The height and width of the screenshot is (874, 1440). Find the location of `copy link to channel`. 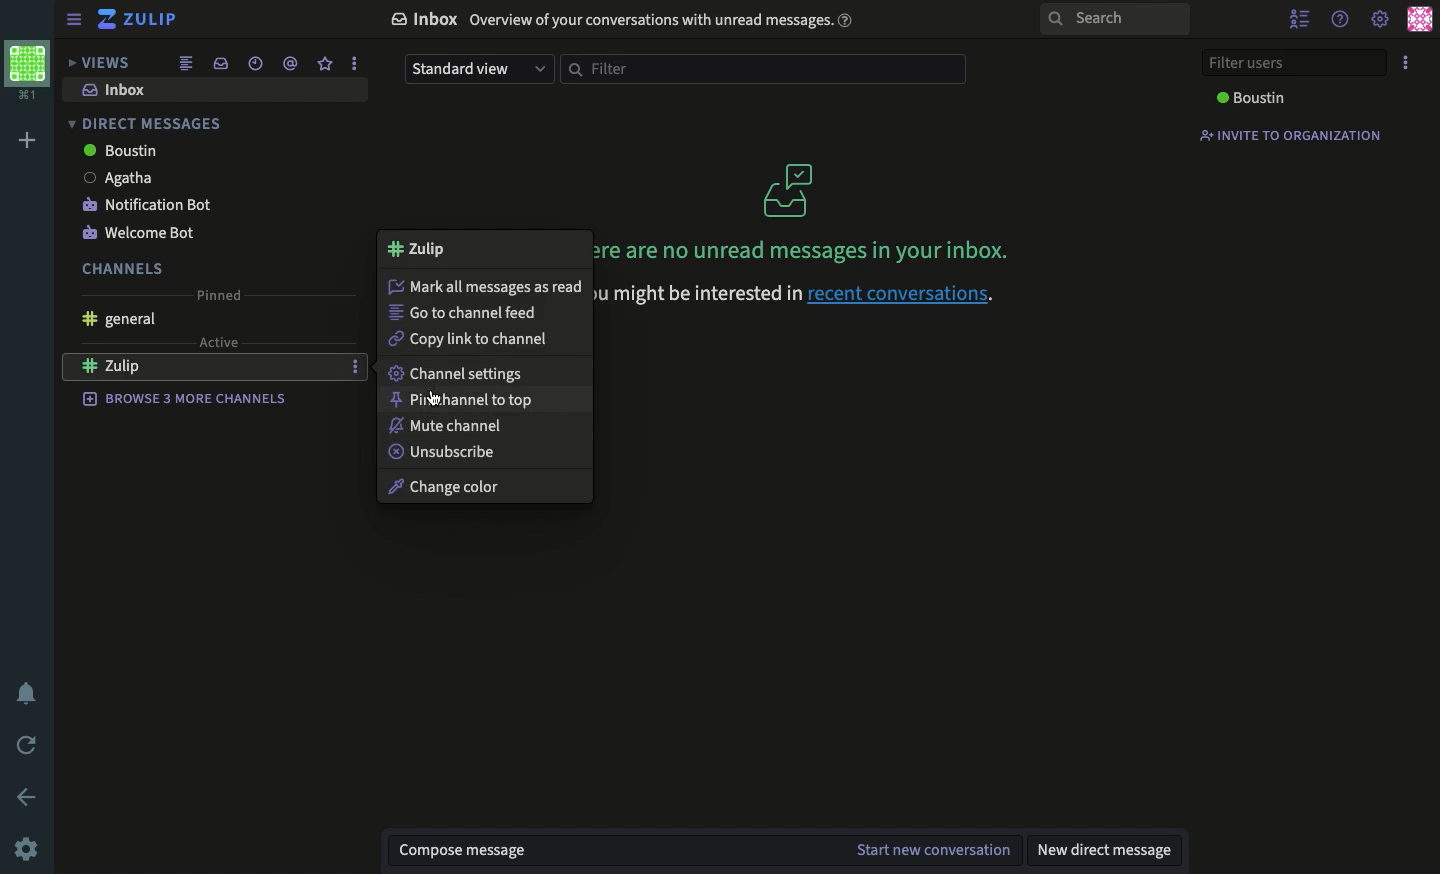

copy link to channel is located at coordinates (469, 341).